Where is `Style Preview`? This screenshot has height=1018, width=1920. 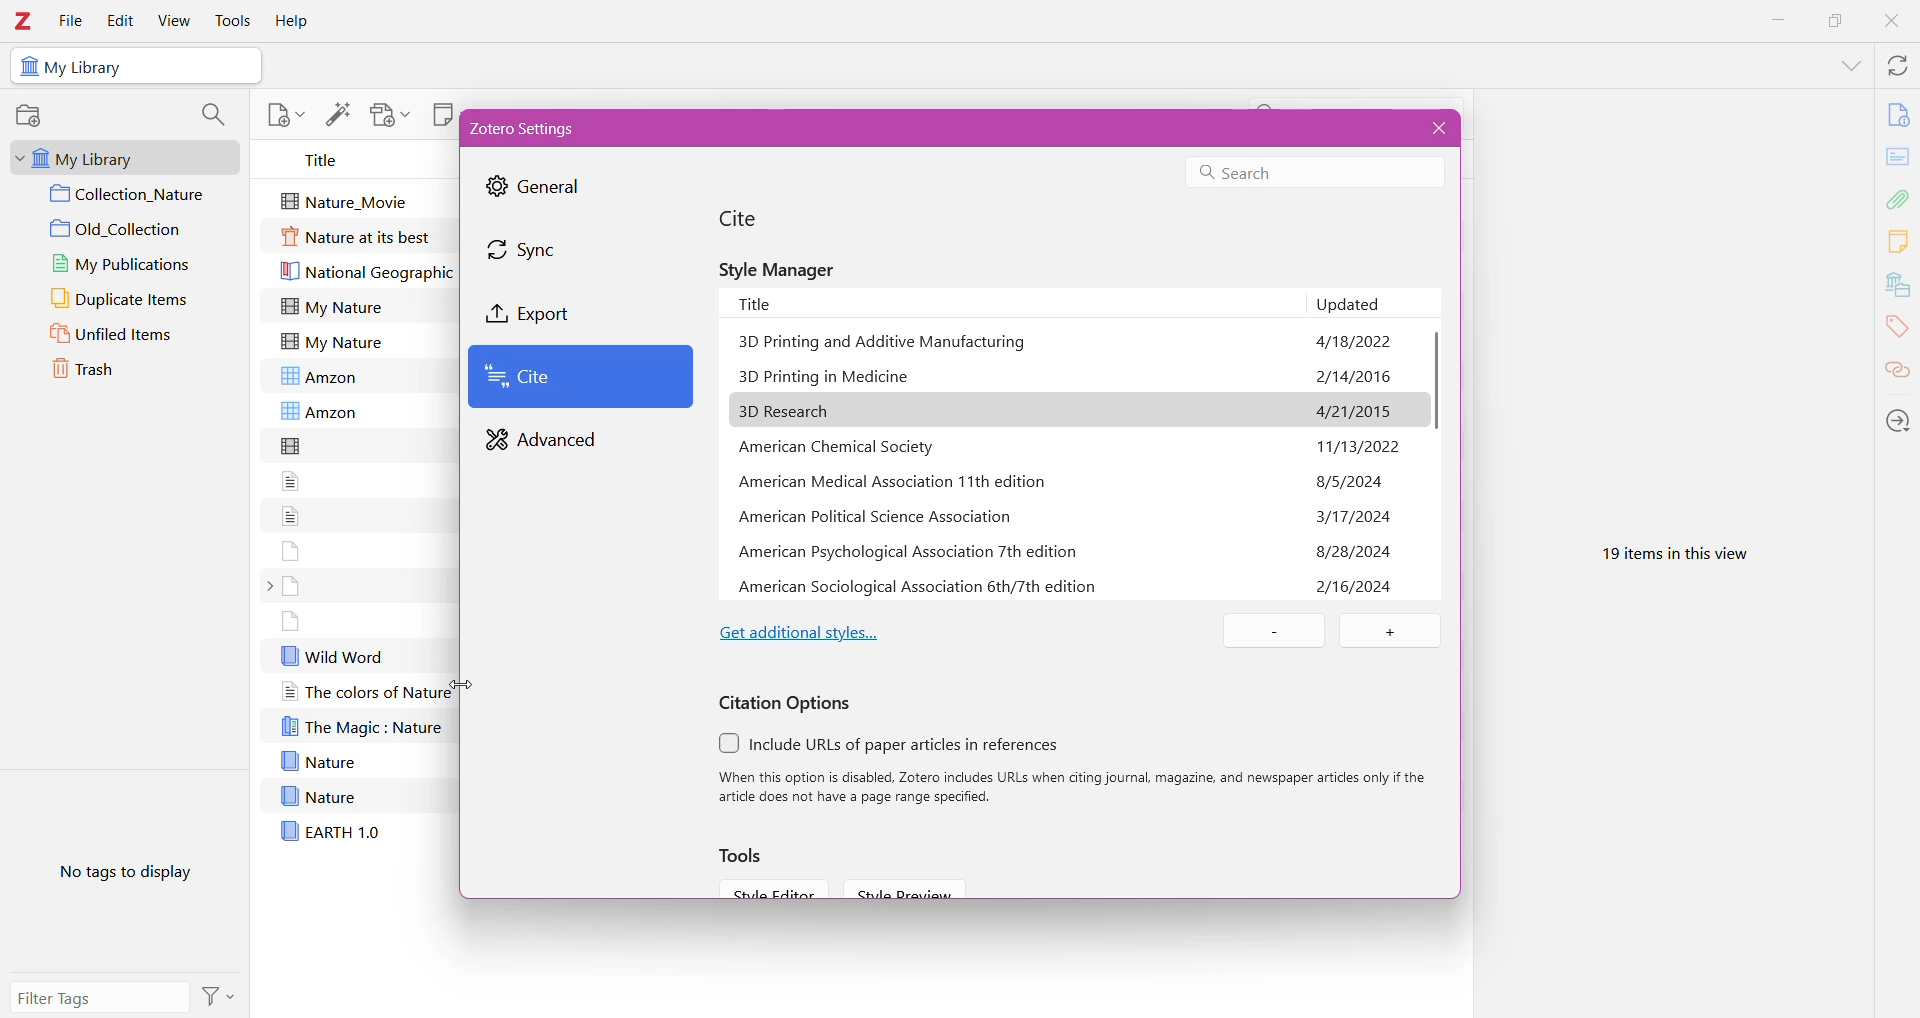
Style Preview is located at coordinates (913, 889).